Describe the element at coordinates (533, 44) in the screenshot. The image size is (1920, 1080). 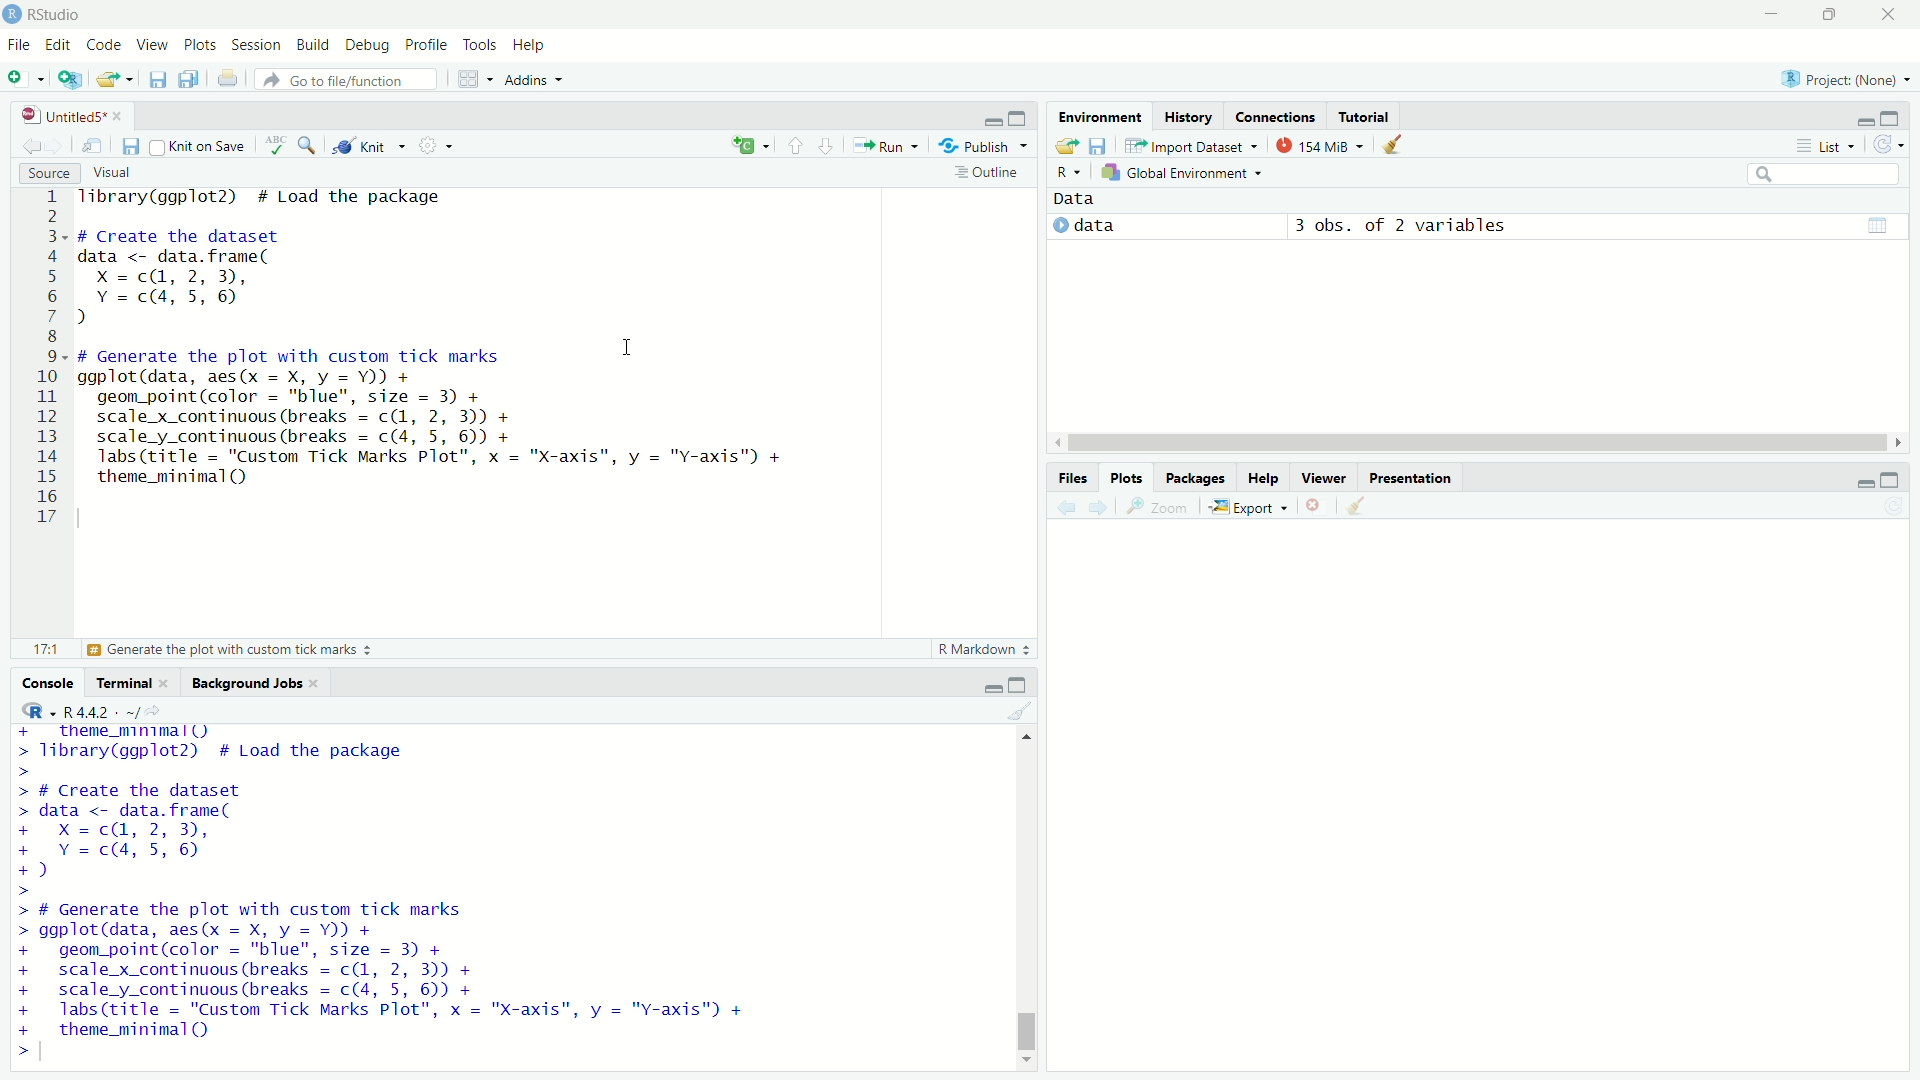
I see `help` at that location.